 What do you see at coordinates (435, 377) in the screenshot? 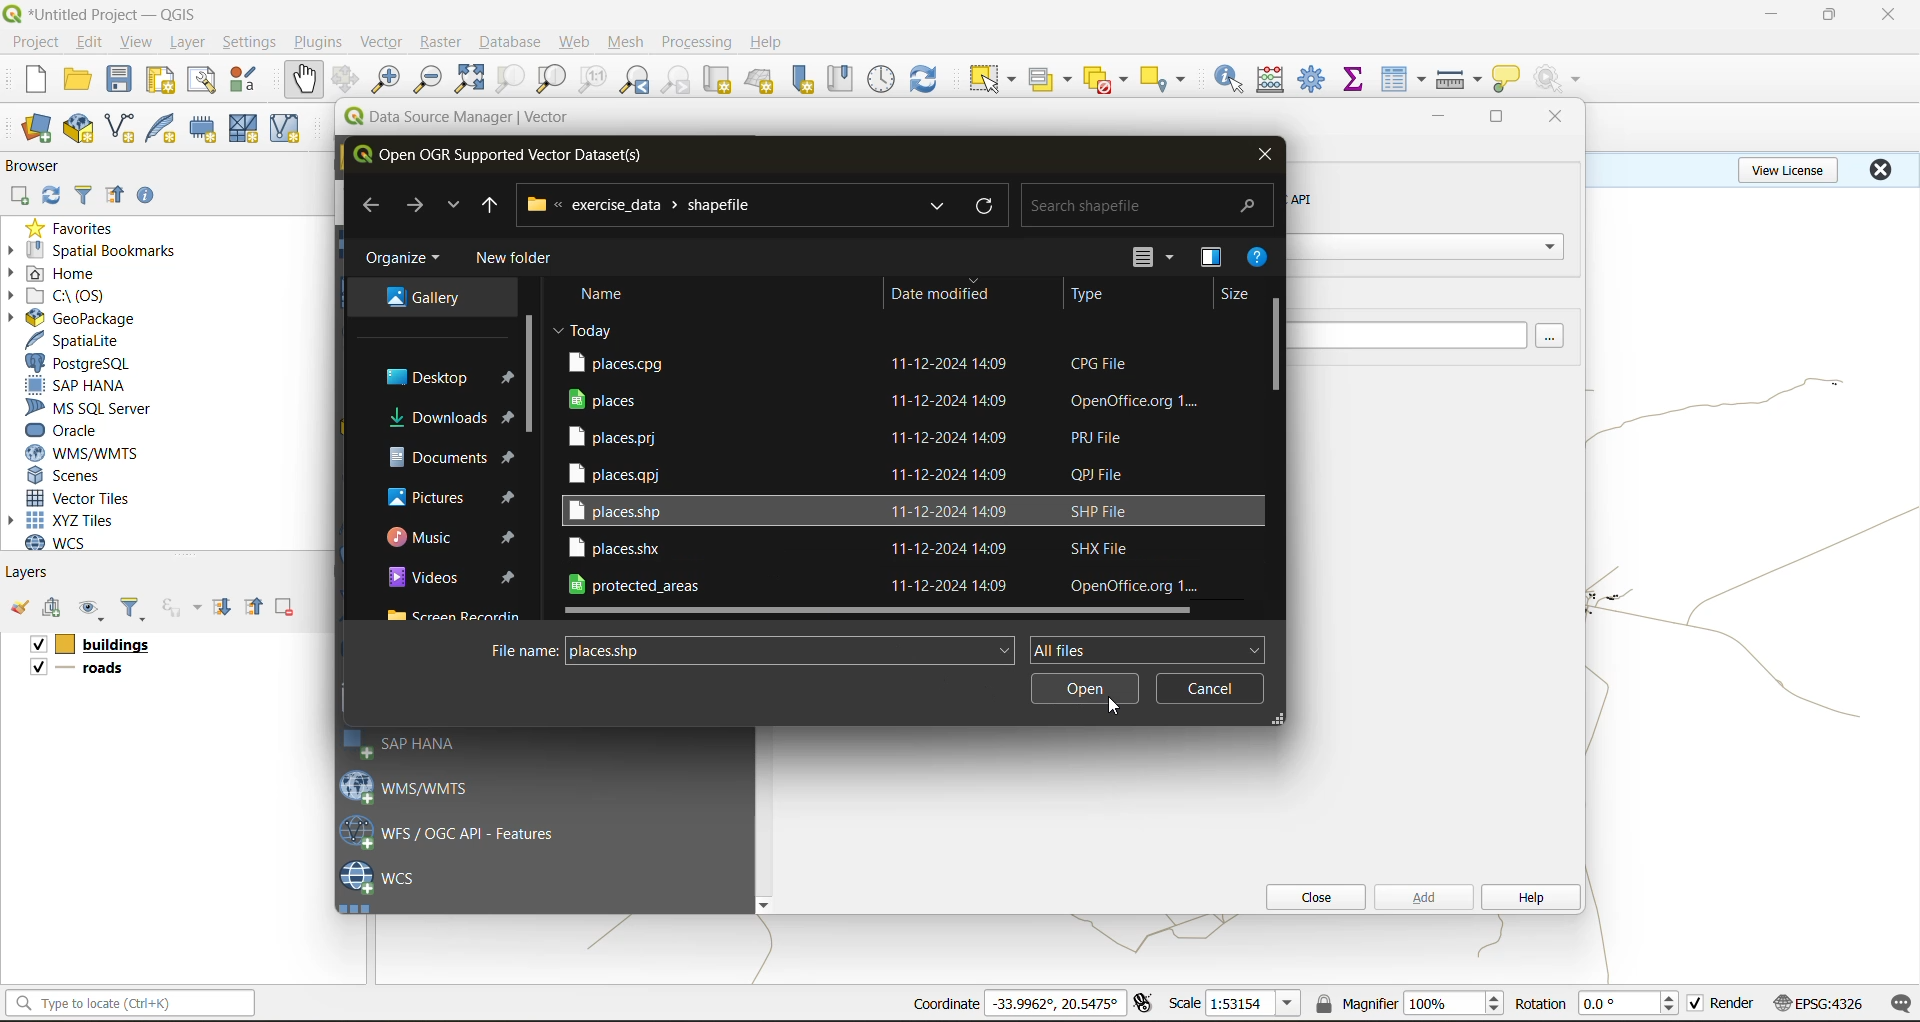
I see `folder explorer` at bounding box center [435, 377].